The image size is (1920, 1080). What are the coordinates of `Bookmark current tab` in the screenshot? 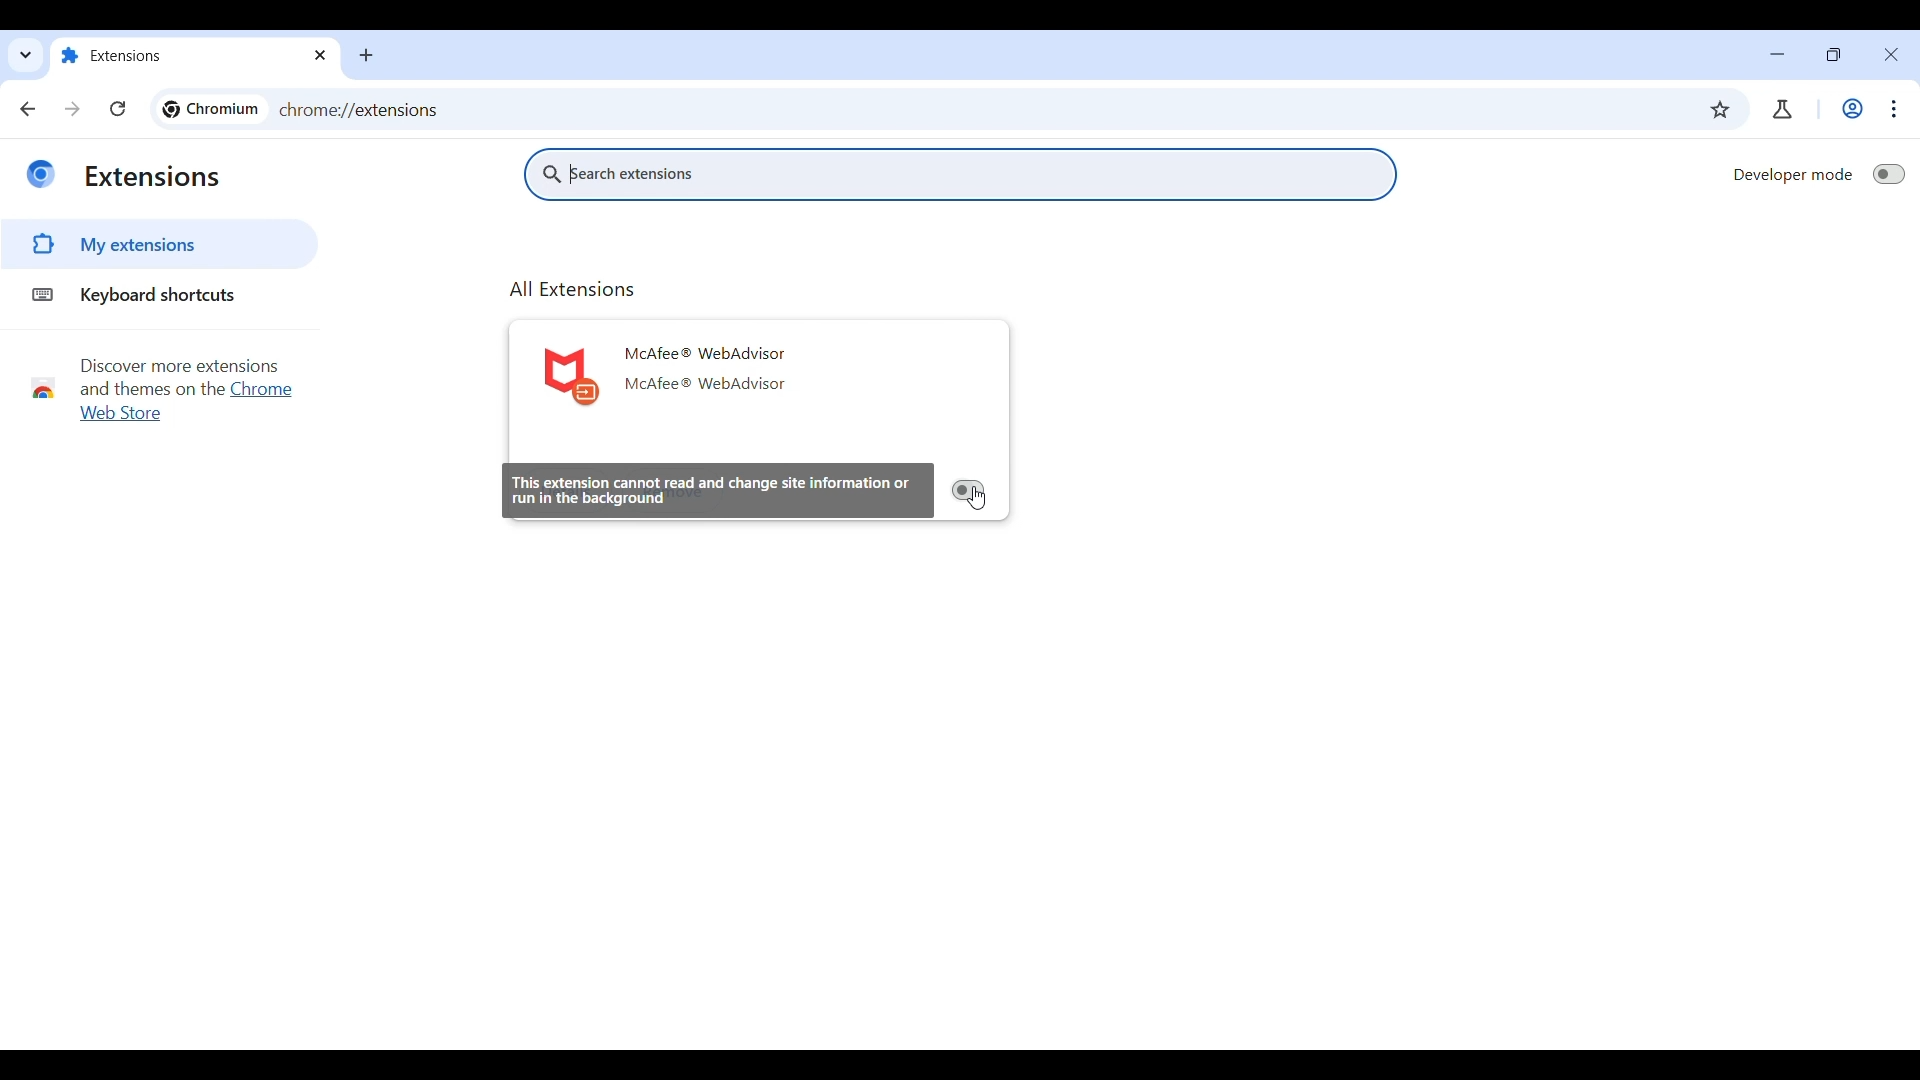 It's located at (1720, 109).